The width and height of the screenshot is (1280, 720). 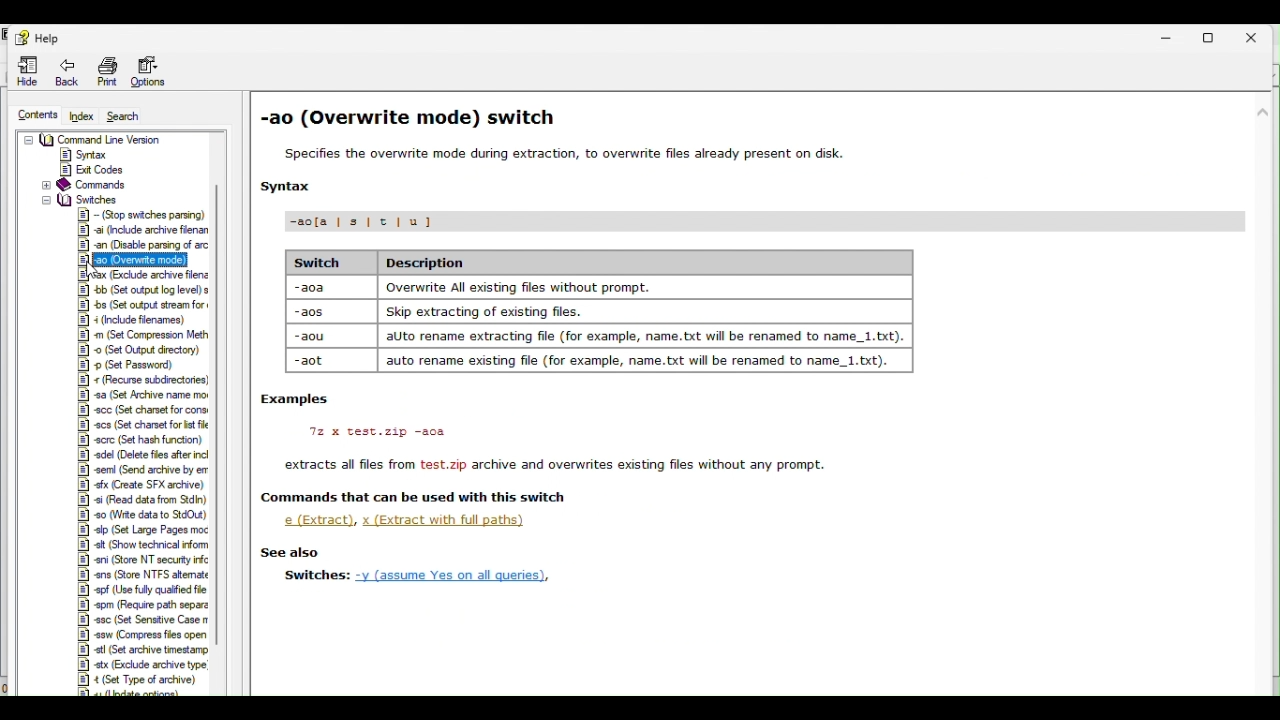 I want to click on Back , so click(x=70, y=72).